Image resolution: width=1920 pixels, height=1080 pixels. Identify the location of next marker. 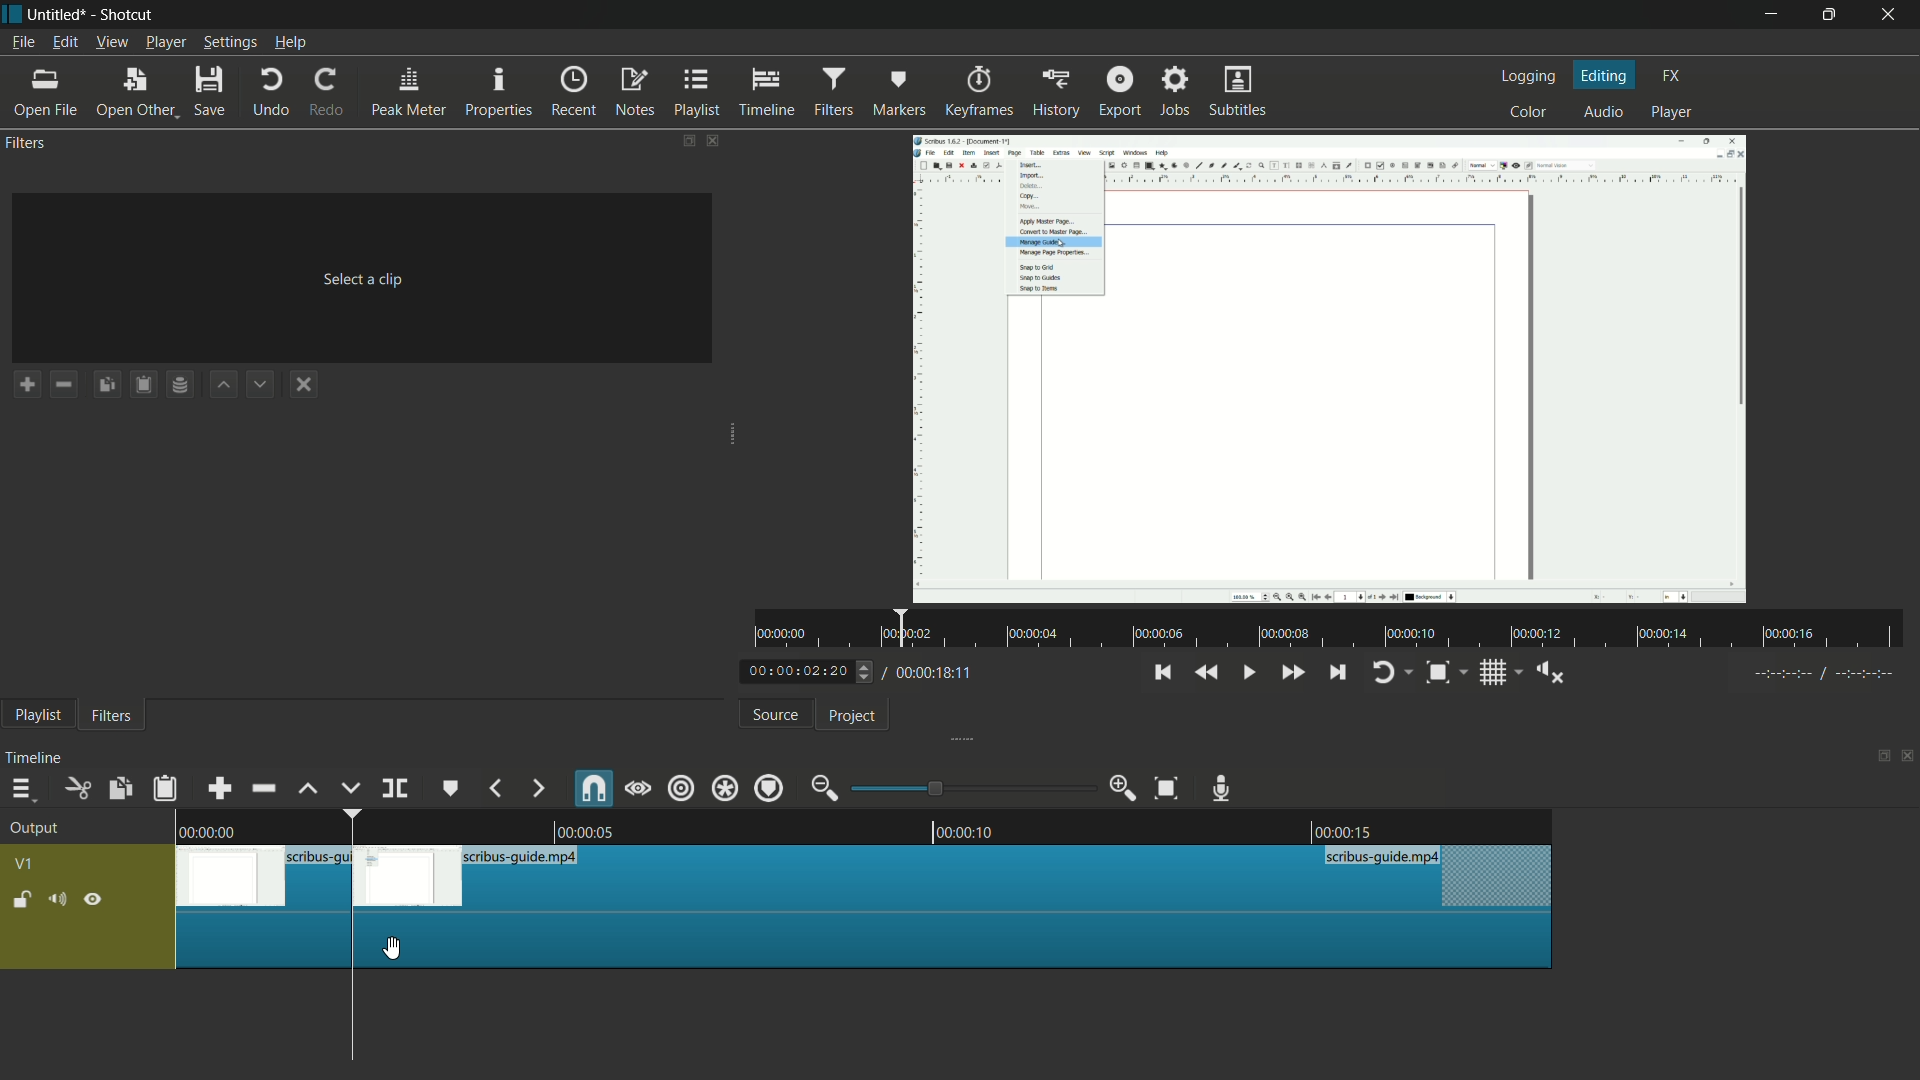
(539, 789).